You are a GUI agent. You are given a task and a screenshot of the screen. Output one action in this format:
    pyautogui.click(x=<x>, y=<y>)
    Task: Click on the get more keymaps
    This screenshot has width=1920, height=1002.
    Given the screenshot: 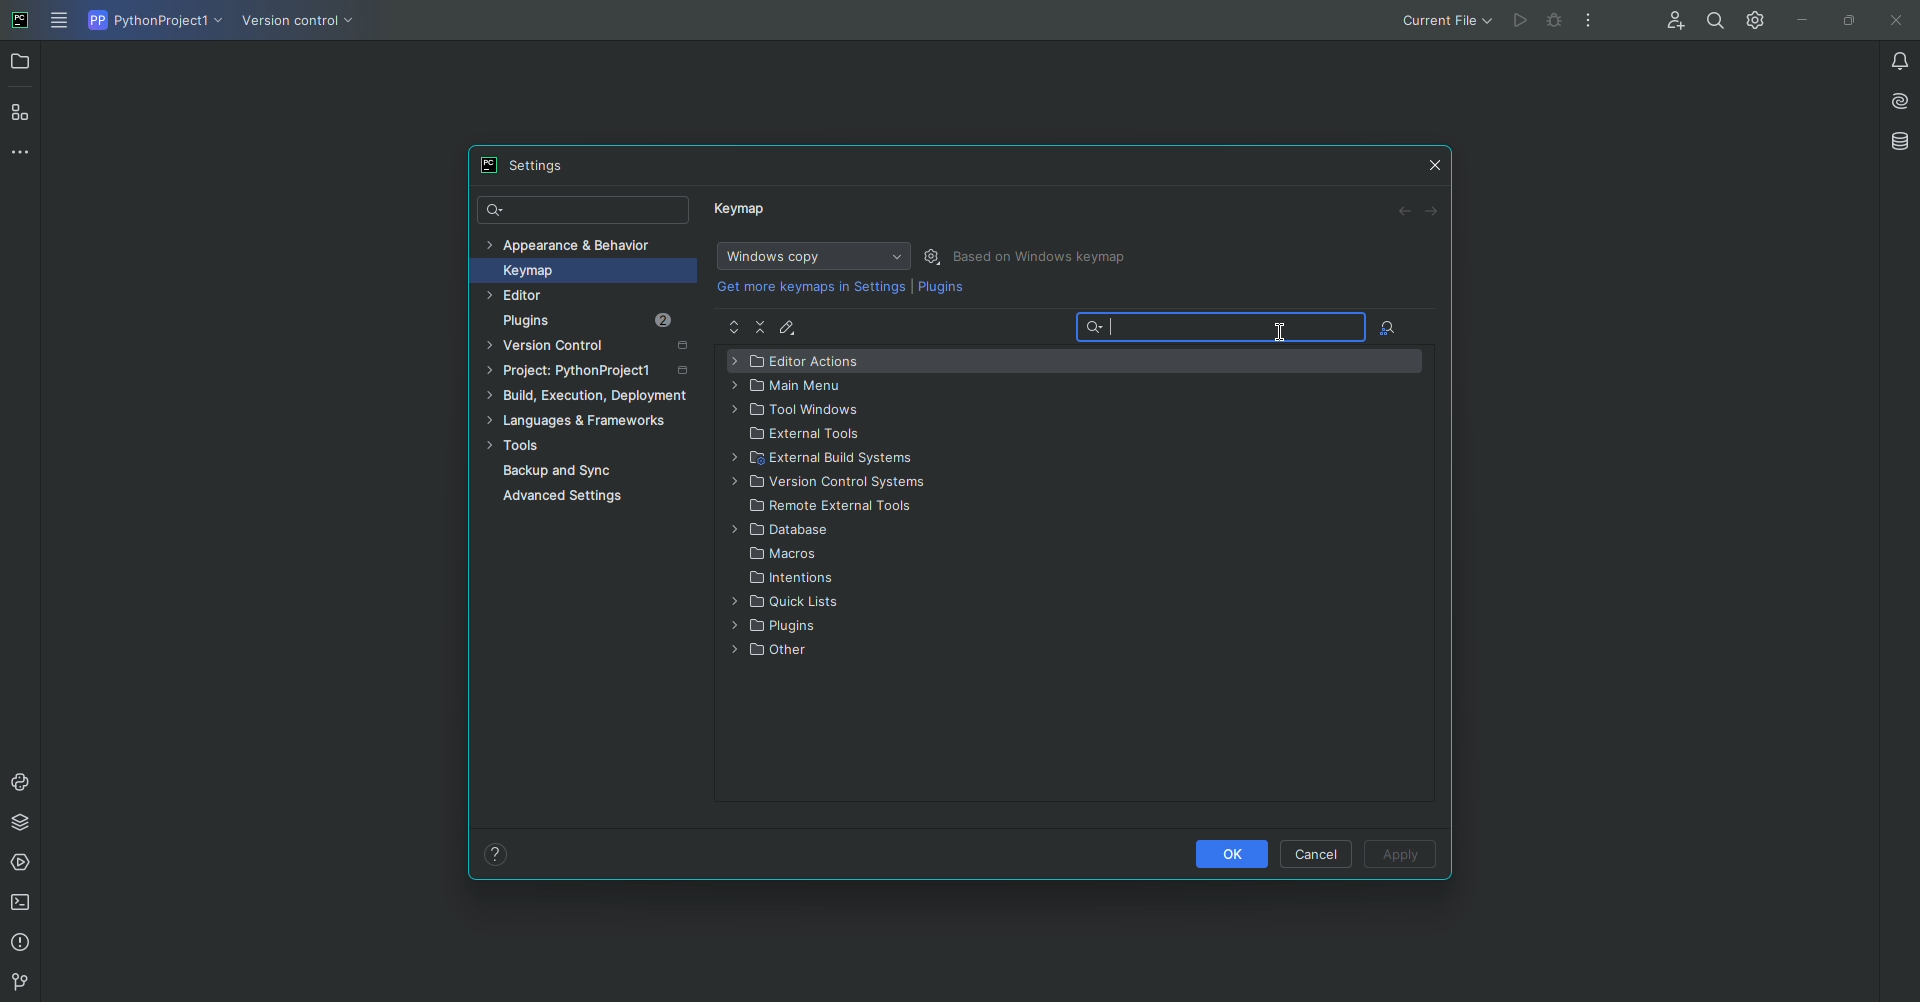 What is the action you would take?
    pyautogui.click(x=813, y=286)
    